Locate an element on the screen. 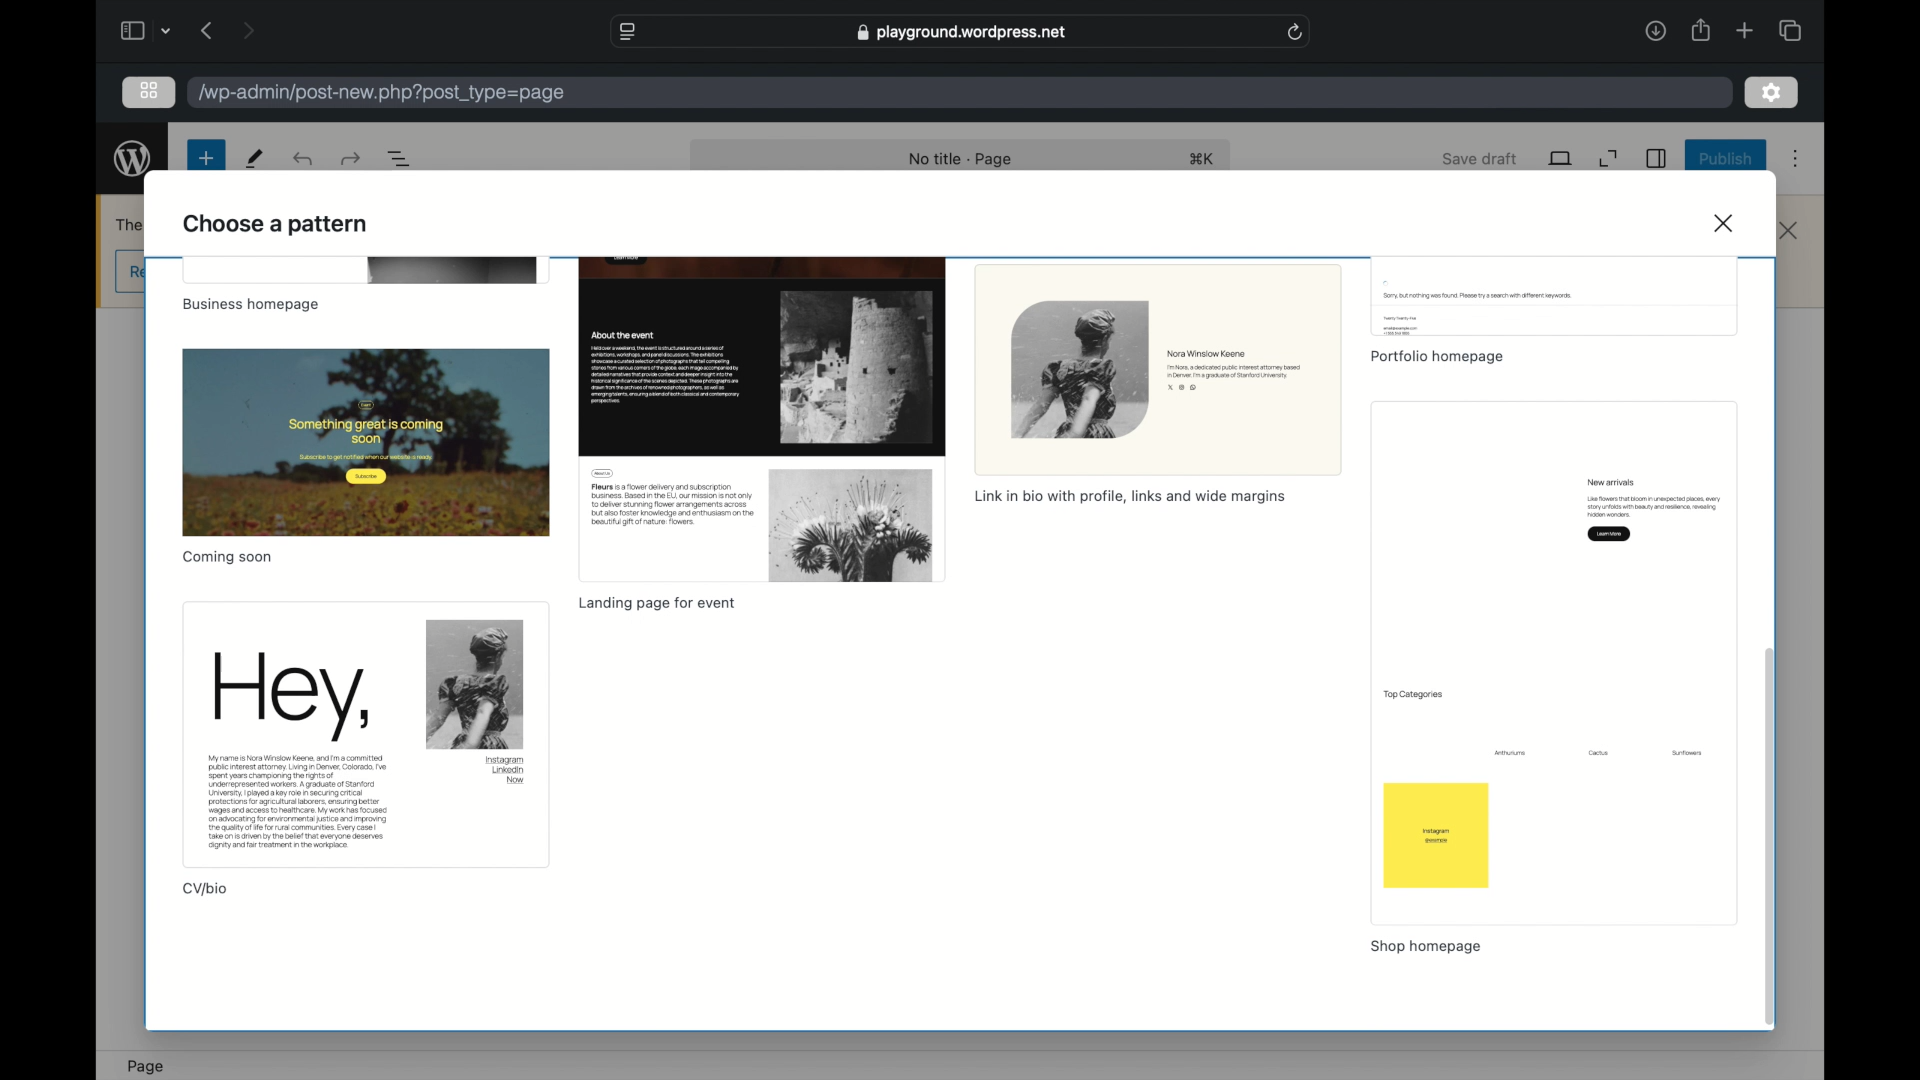 This screenshot has height=1080, width=1920. wordpress address is located at coordinates (380, 93).